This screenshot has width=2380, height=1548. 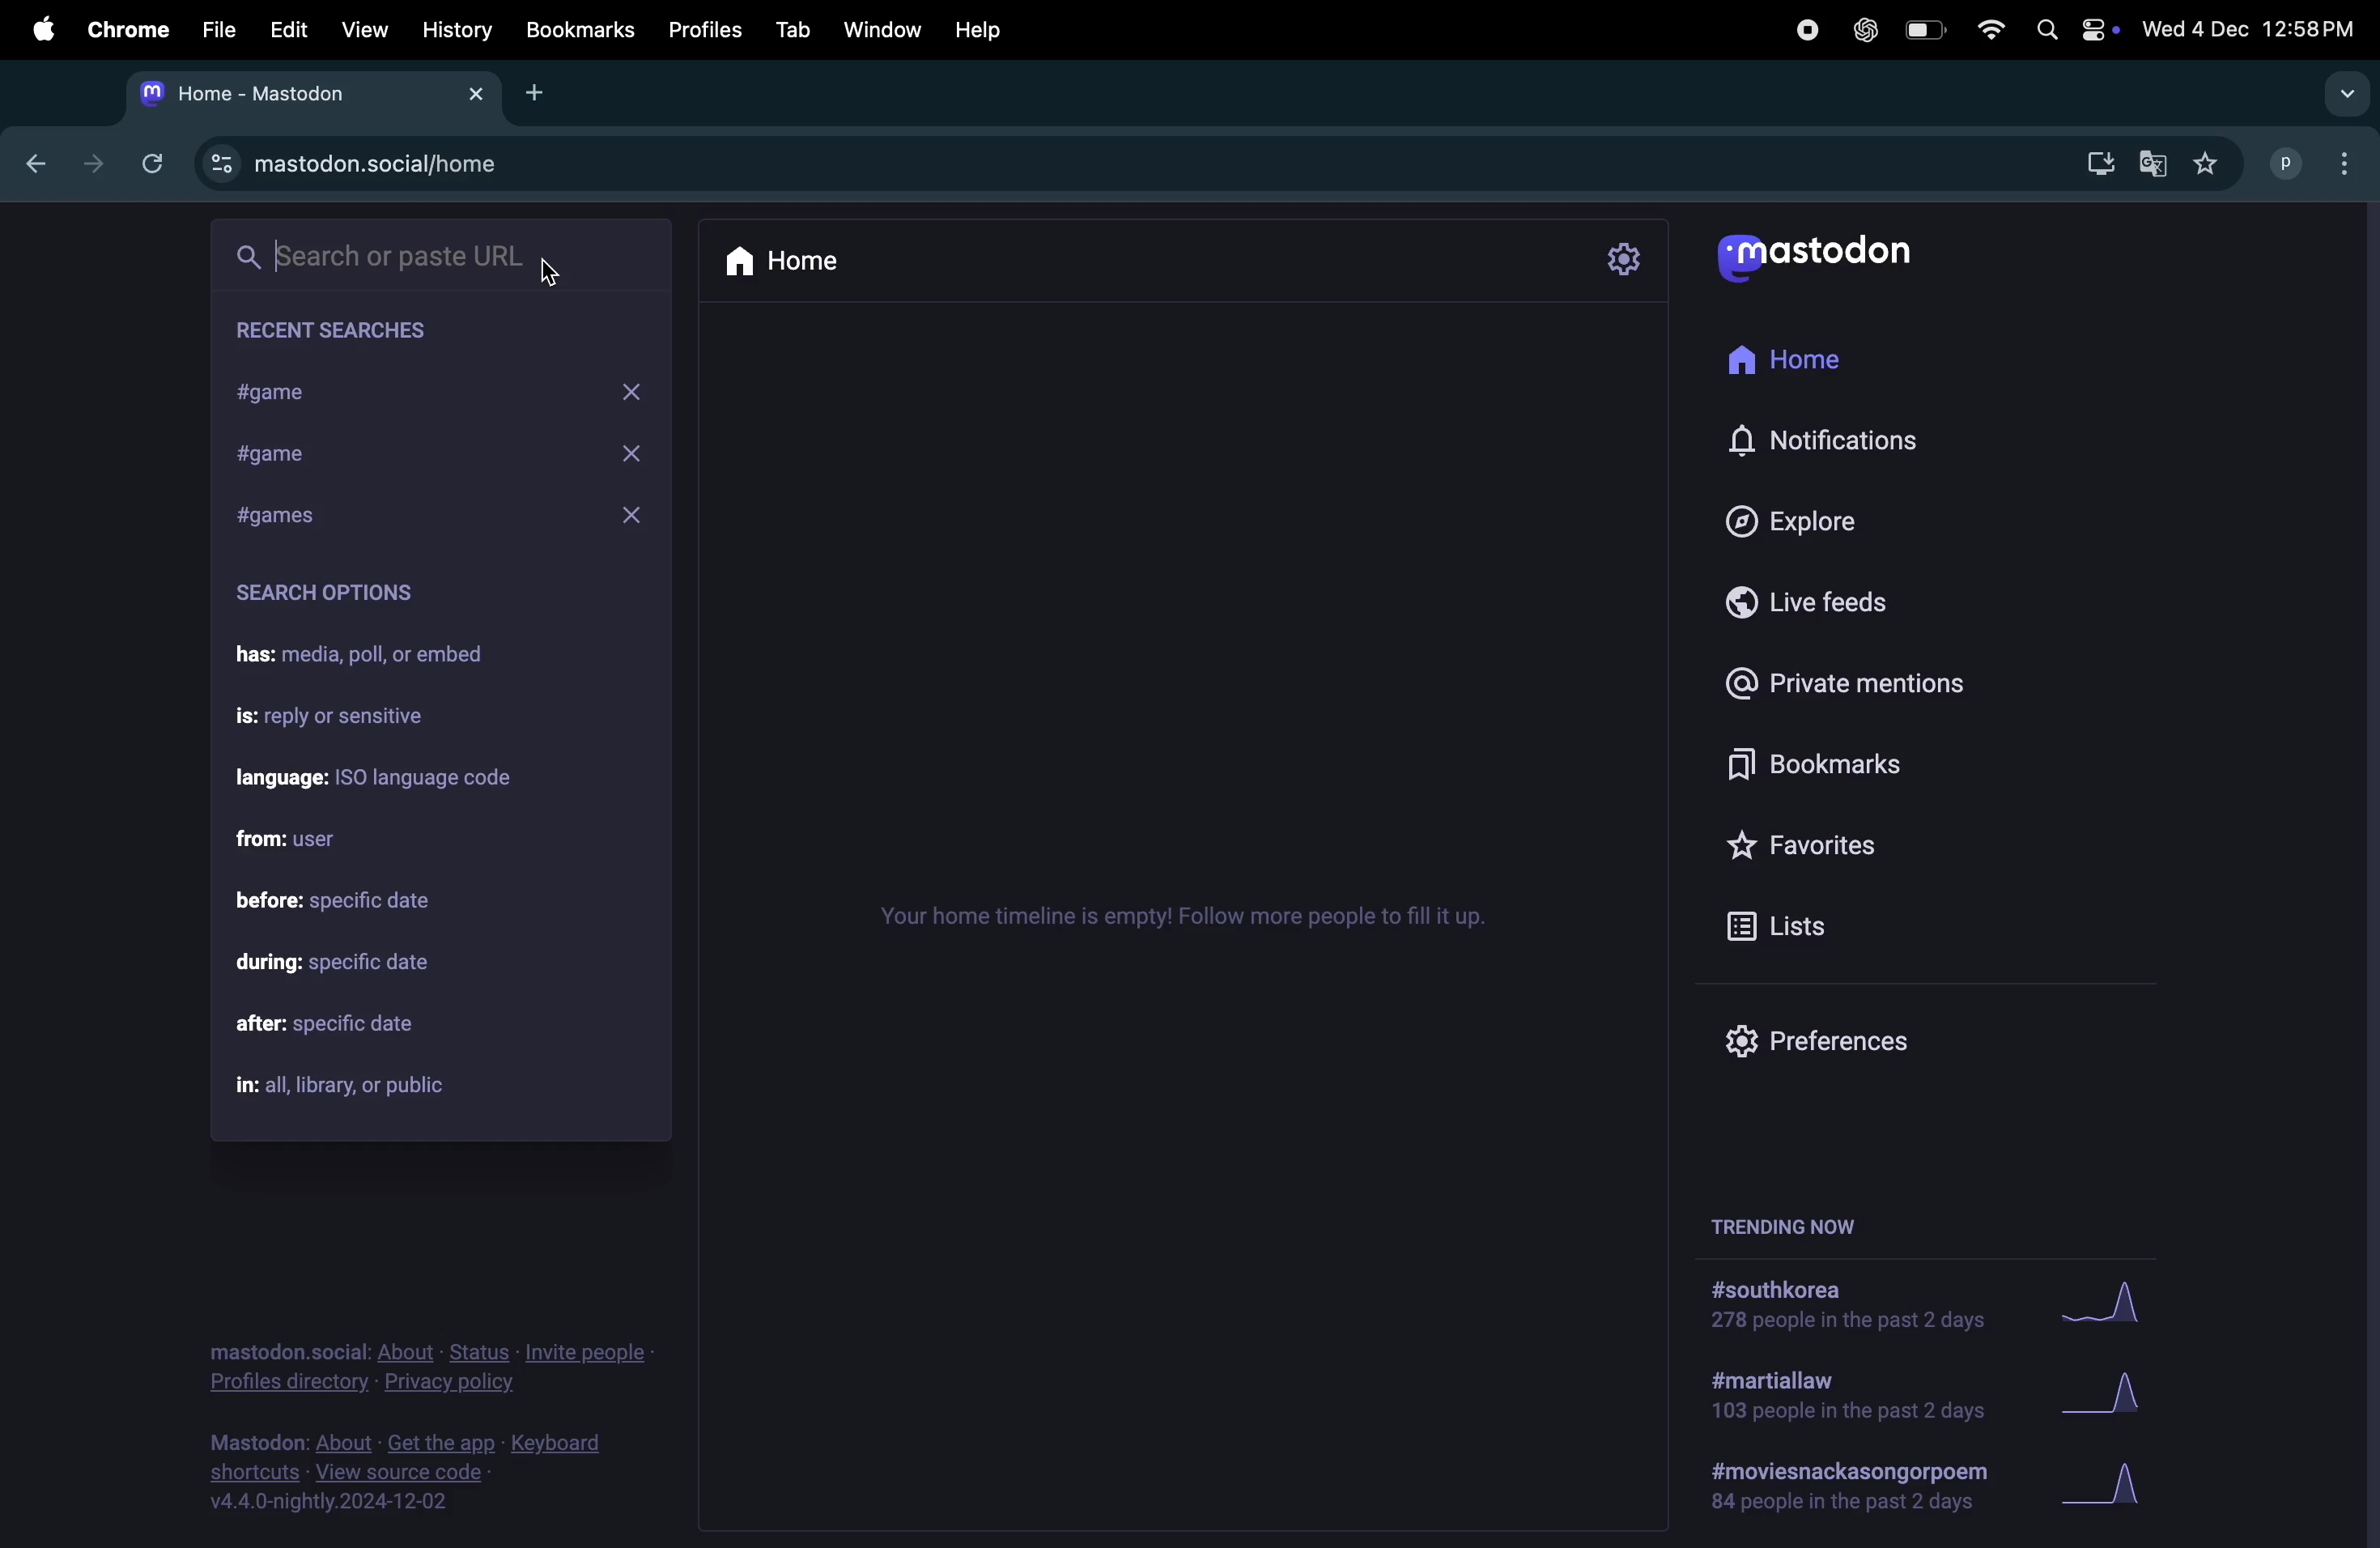 What do you see at coordinates (456, 29) in the screenshot?
I see `History` at bounding box center [456, 29].